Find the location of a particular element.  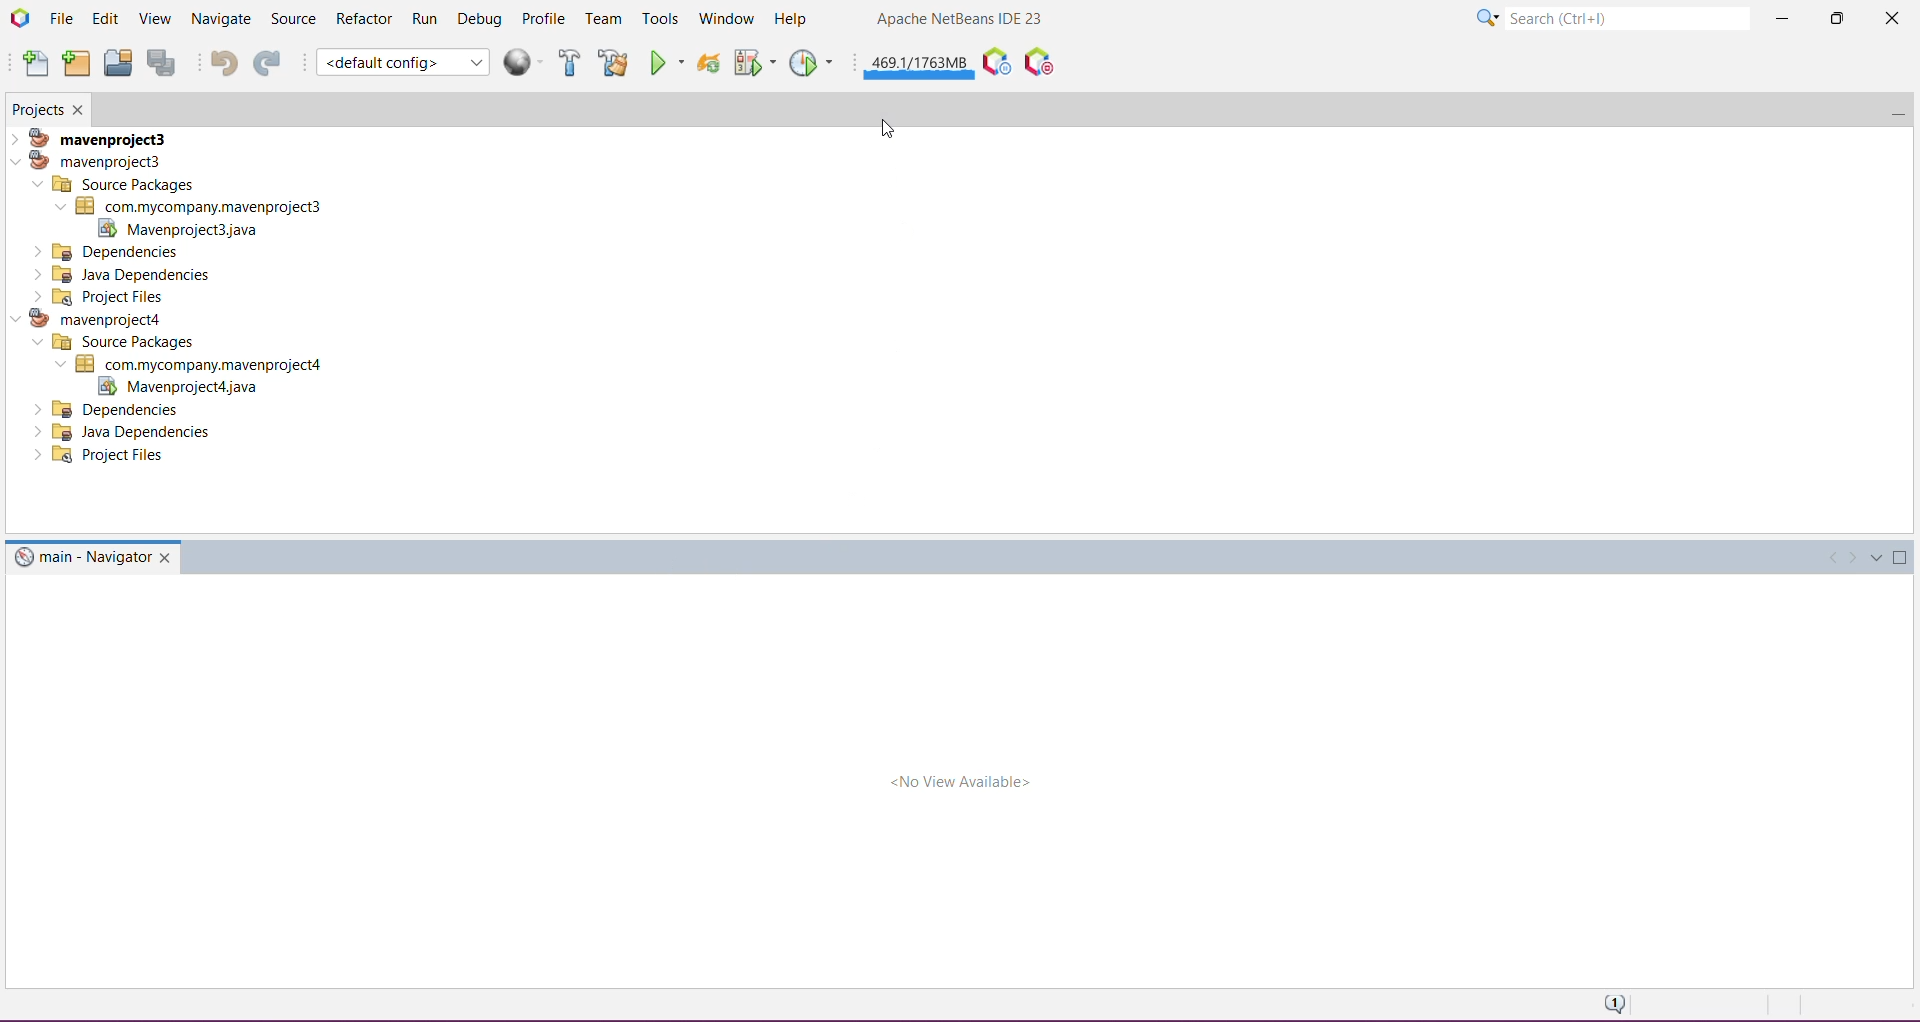

Project Files is located at coordinates (103, 457).